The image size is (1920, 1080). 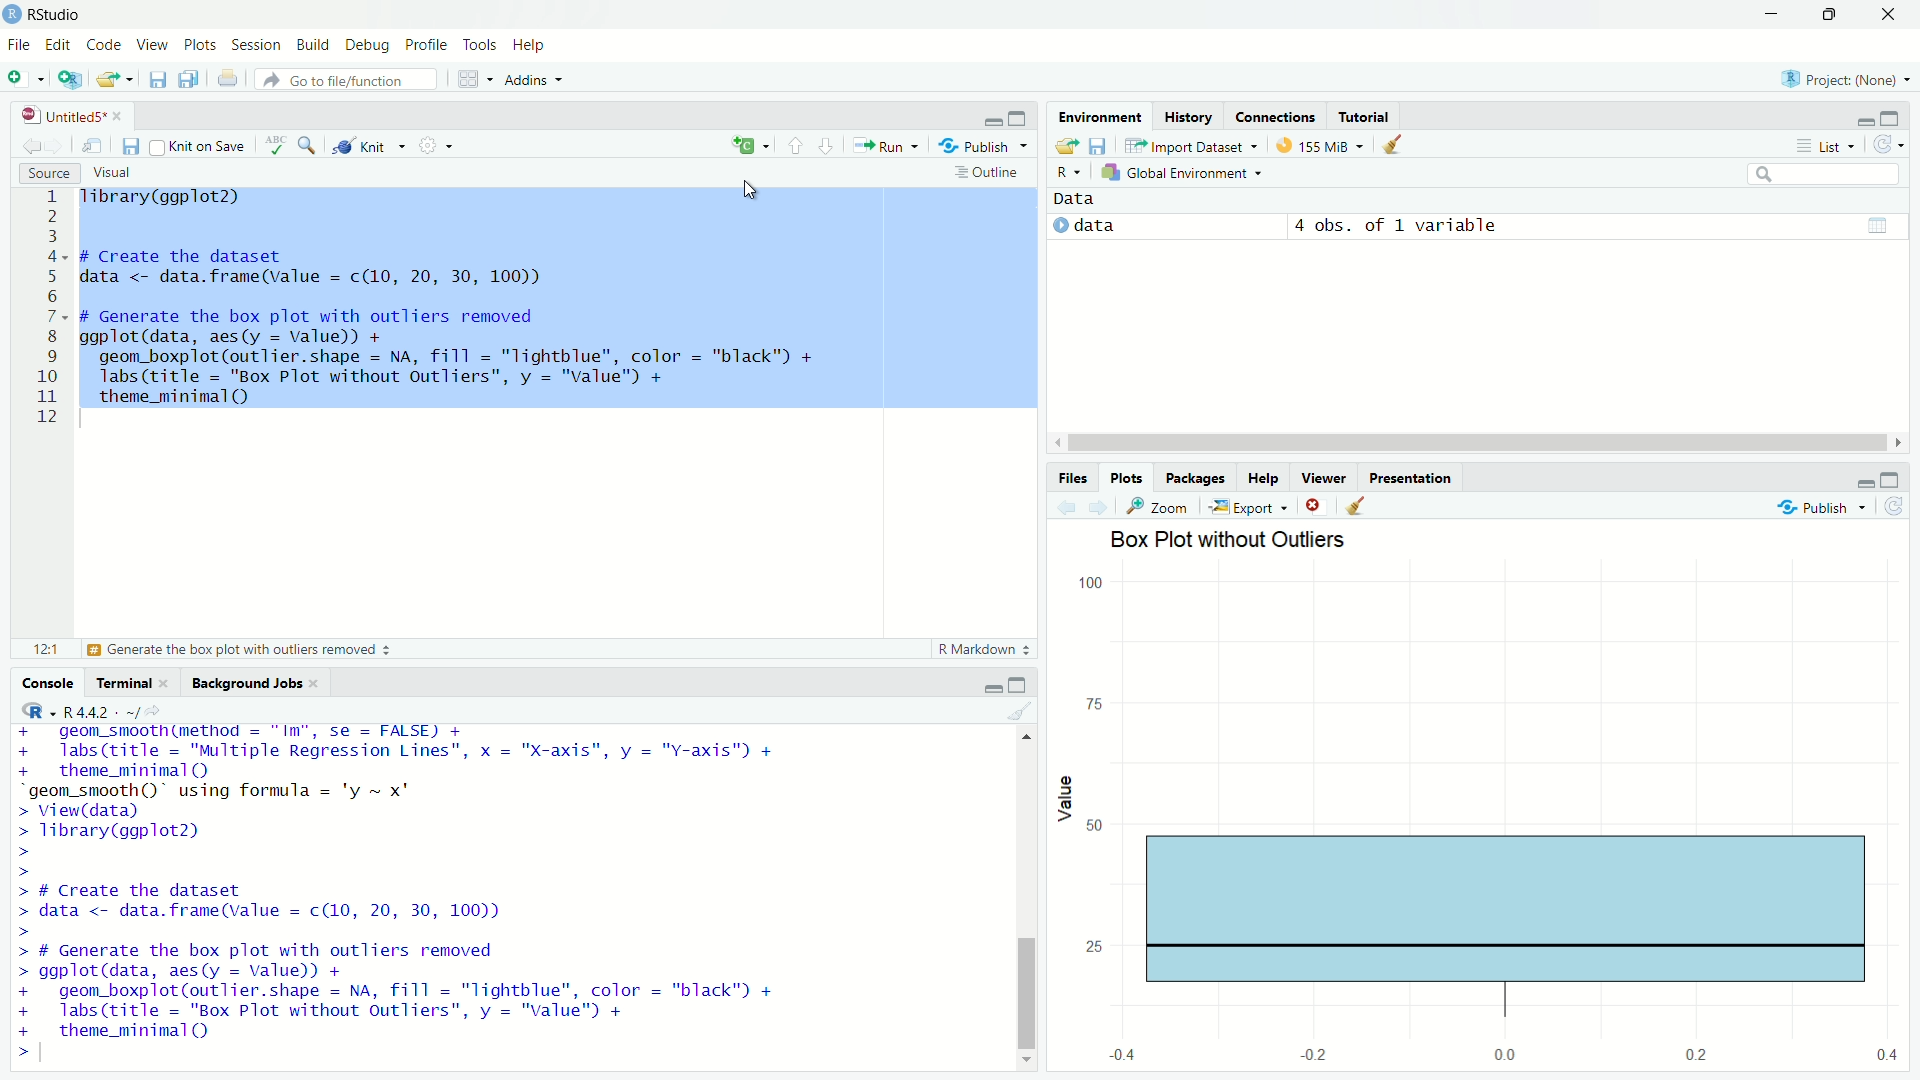 I want to click on Tutorial, so click(x=1366, y=114).